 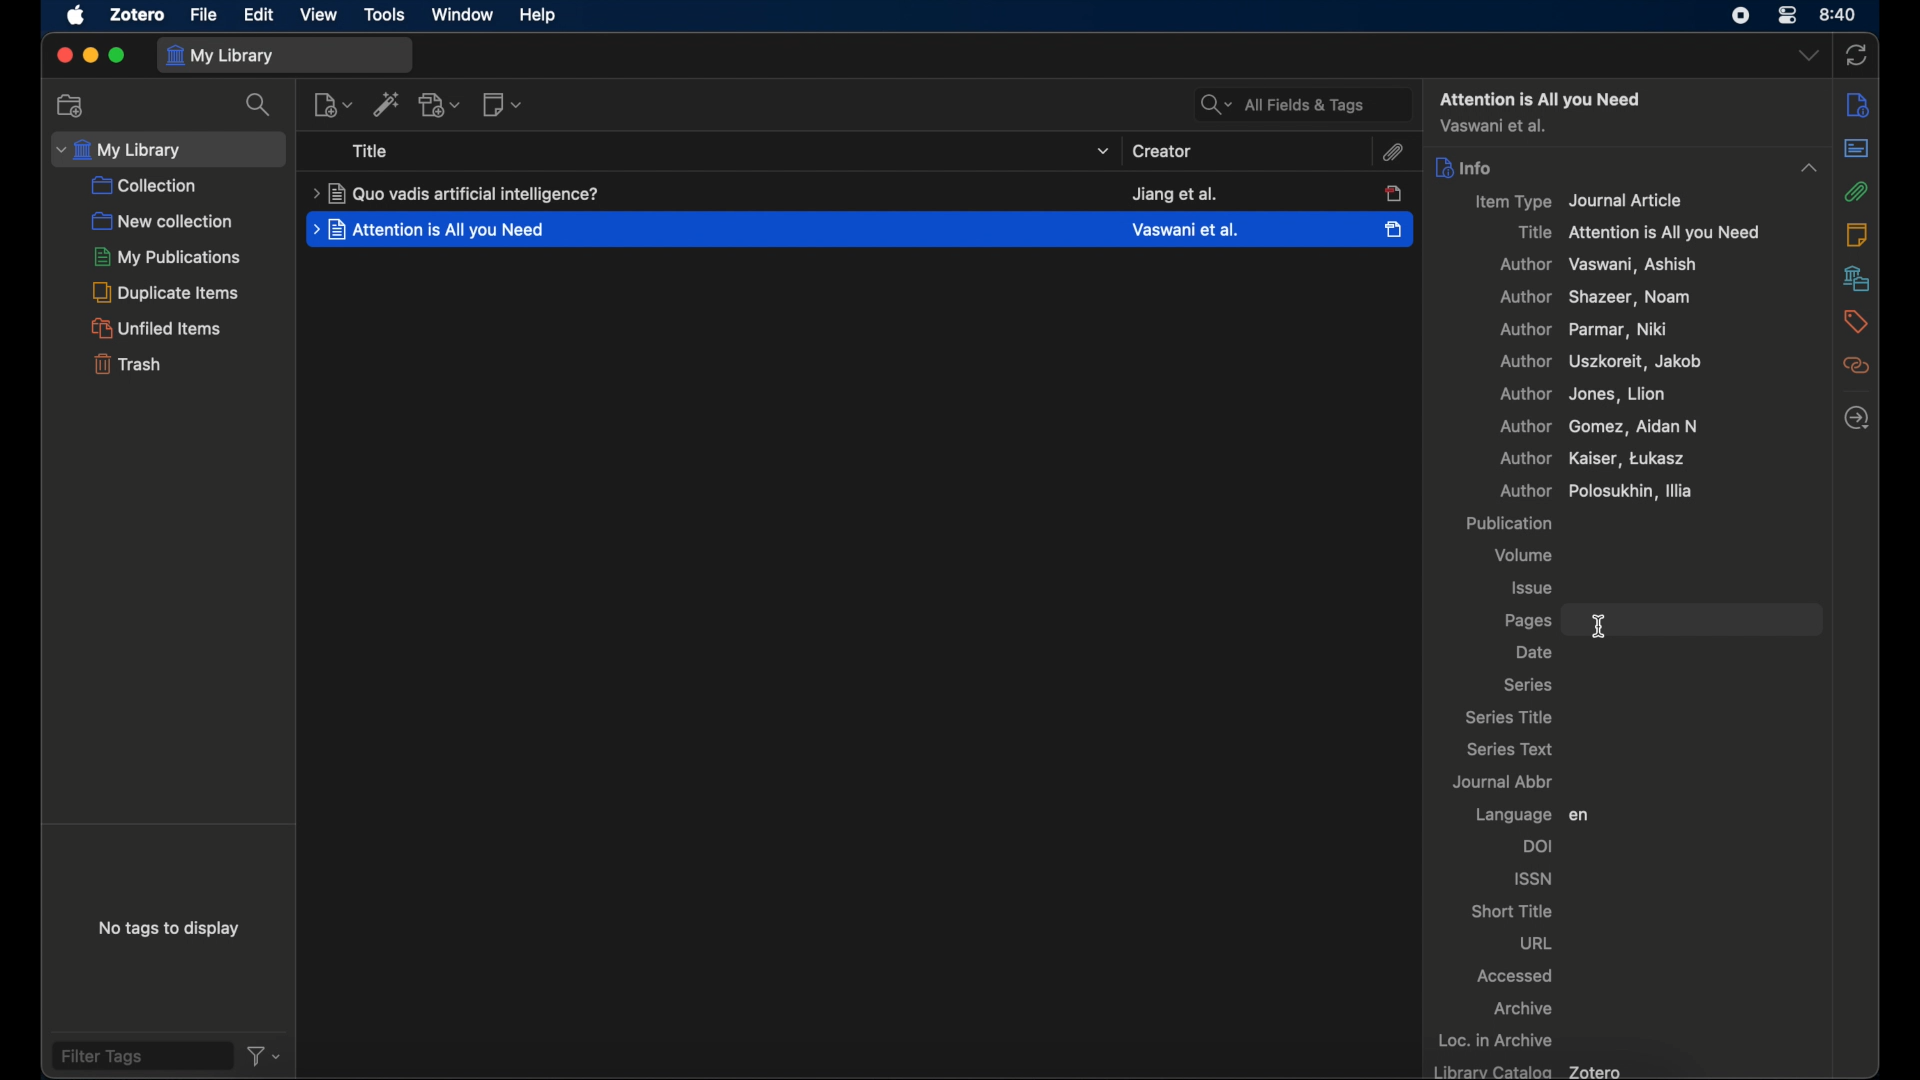 What do you see at coordinates (1807, 57) in the screenshot?
I see `dropdown menu` at bounding box center [1807, 57].